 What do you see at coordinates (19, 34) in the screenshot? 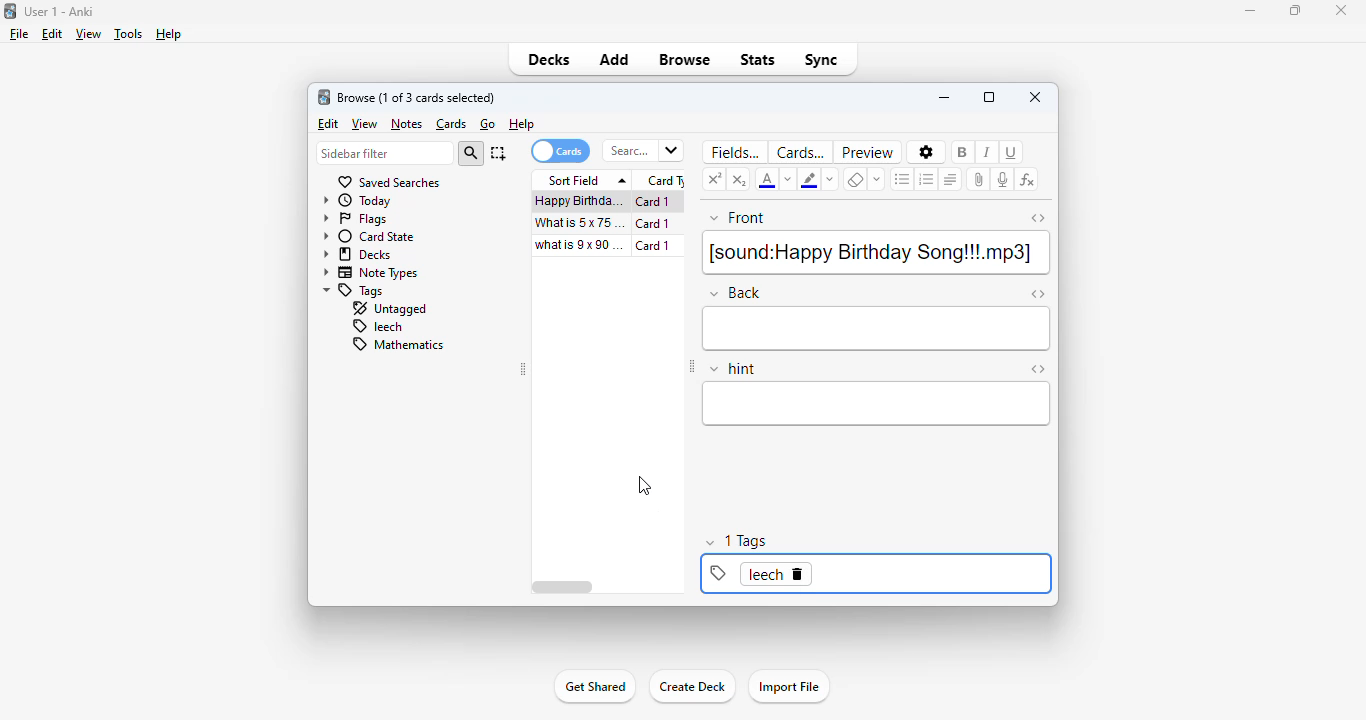
I see `file` at bounding box center [19, 34].